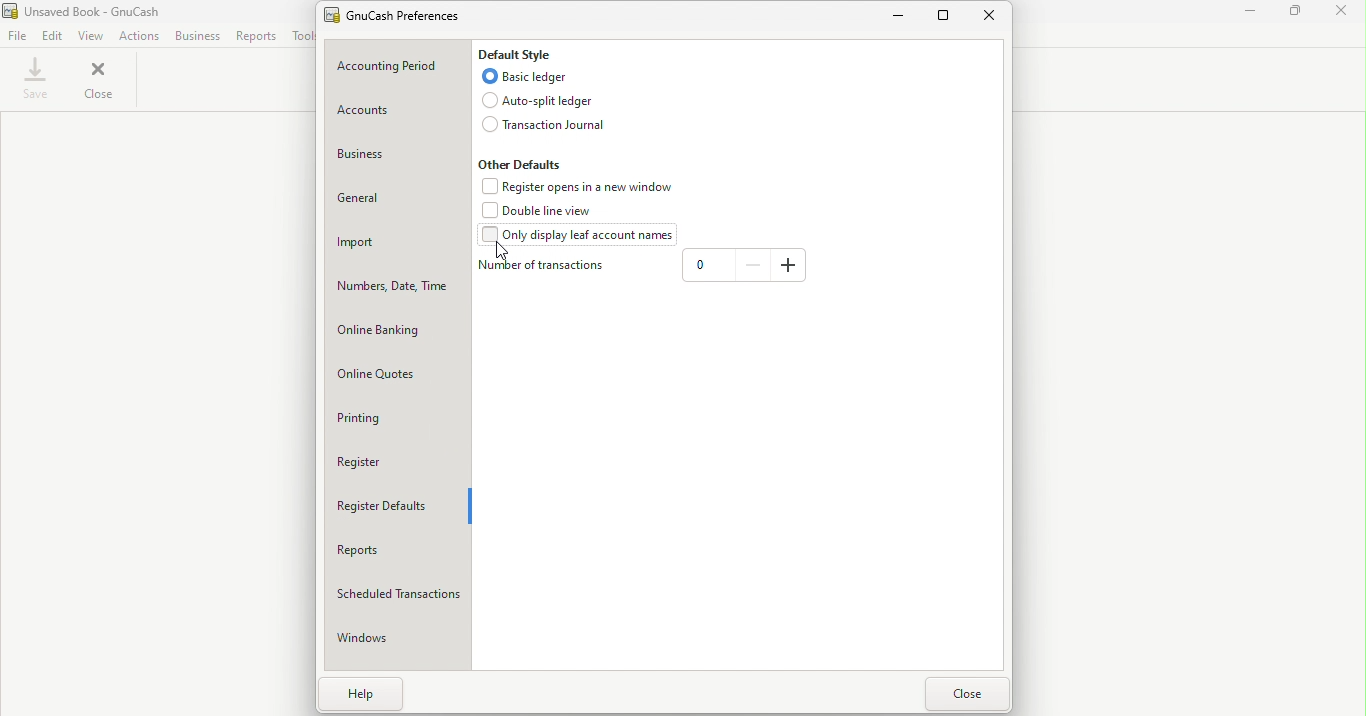 The image size is (1366, 716). I want to click on View, so click(93, 36).